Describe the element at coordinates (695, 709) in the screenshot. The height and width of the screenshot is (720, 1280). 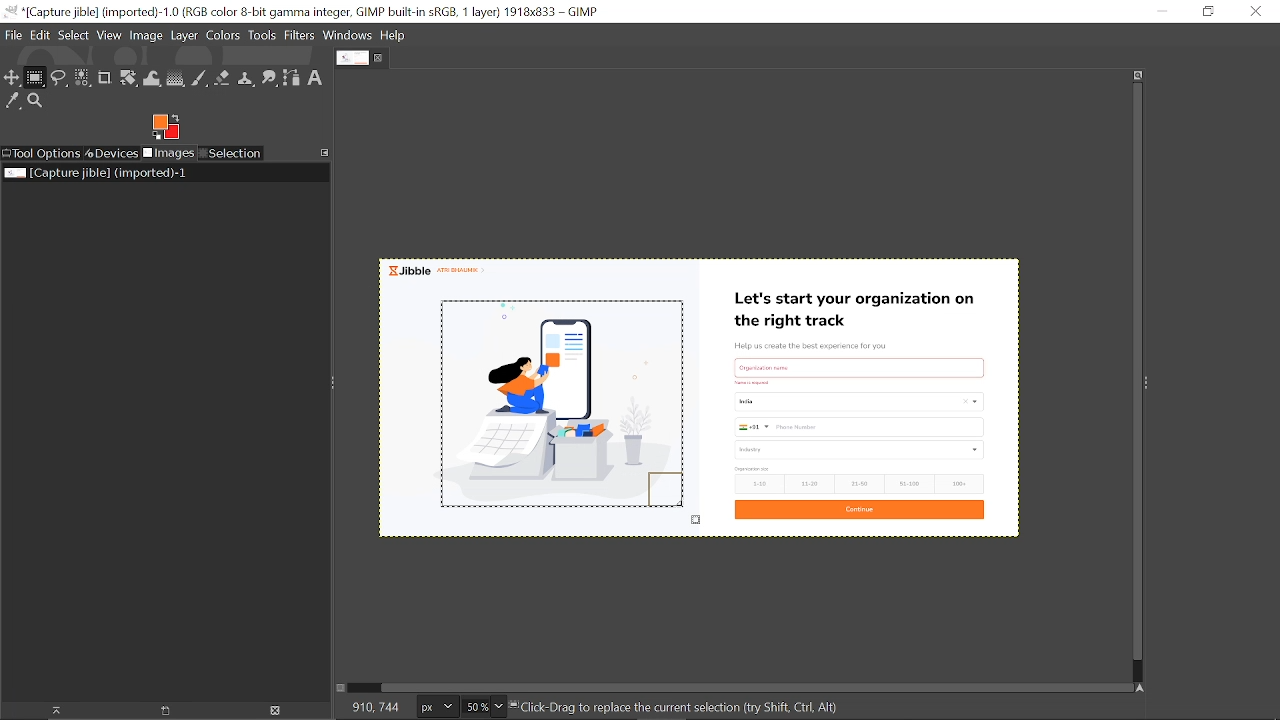
I see `Click-Drag to create current selection (try(Shift,Ctrl,Alt)` at that location.